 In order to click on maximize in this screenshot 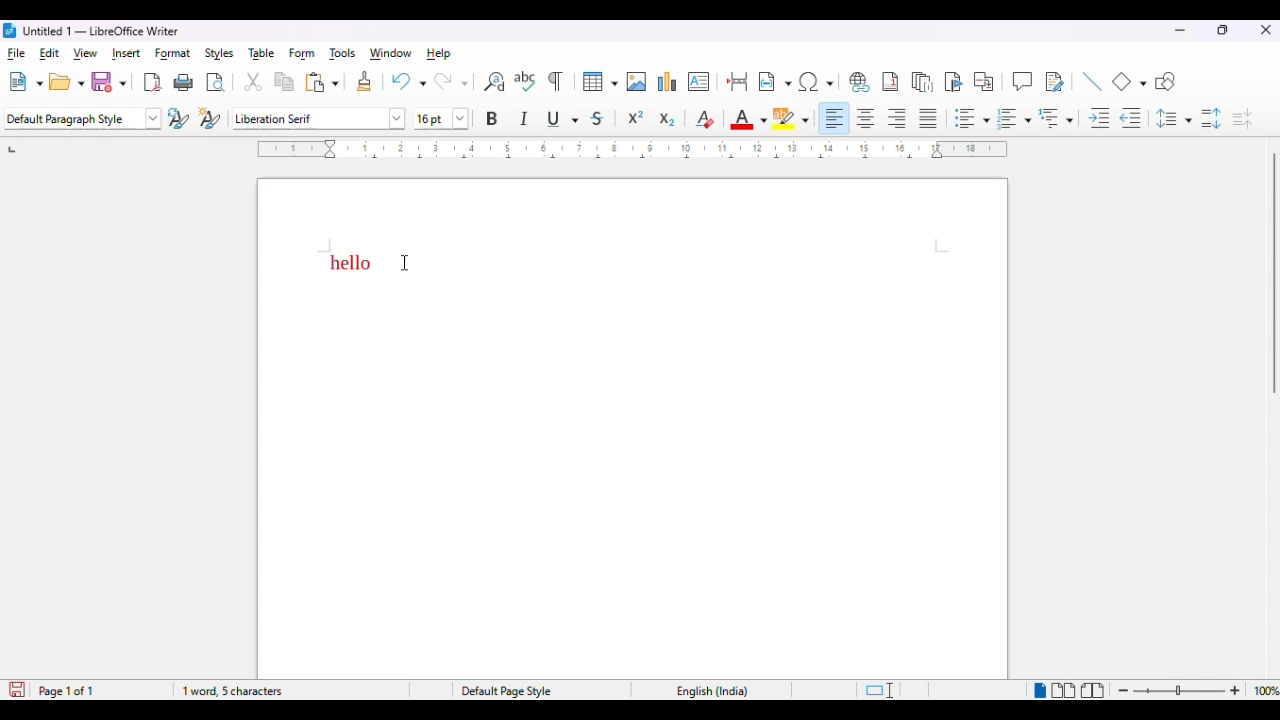, I will do `click(1224, 30)`.